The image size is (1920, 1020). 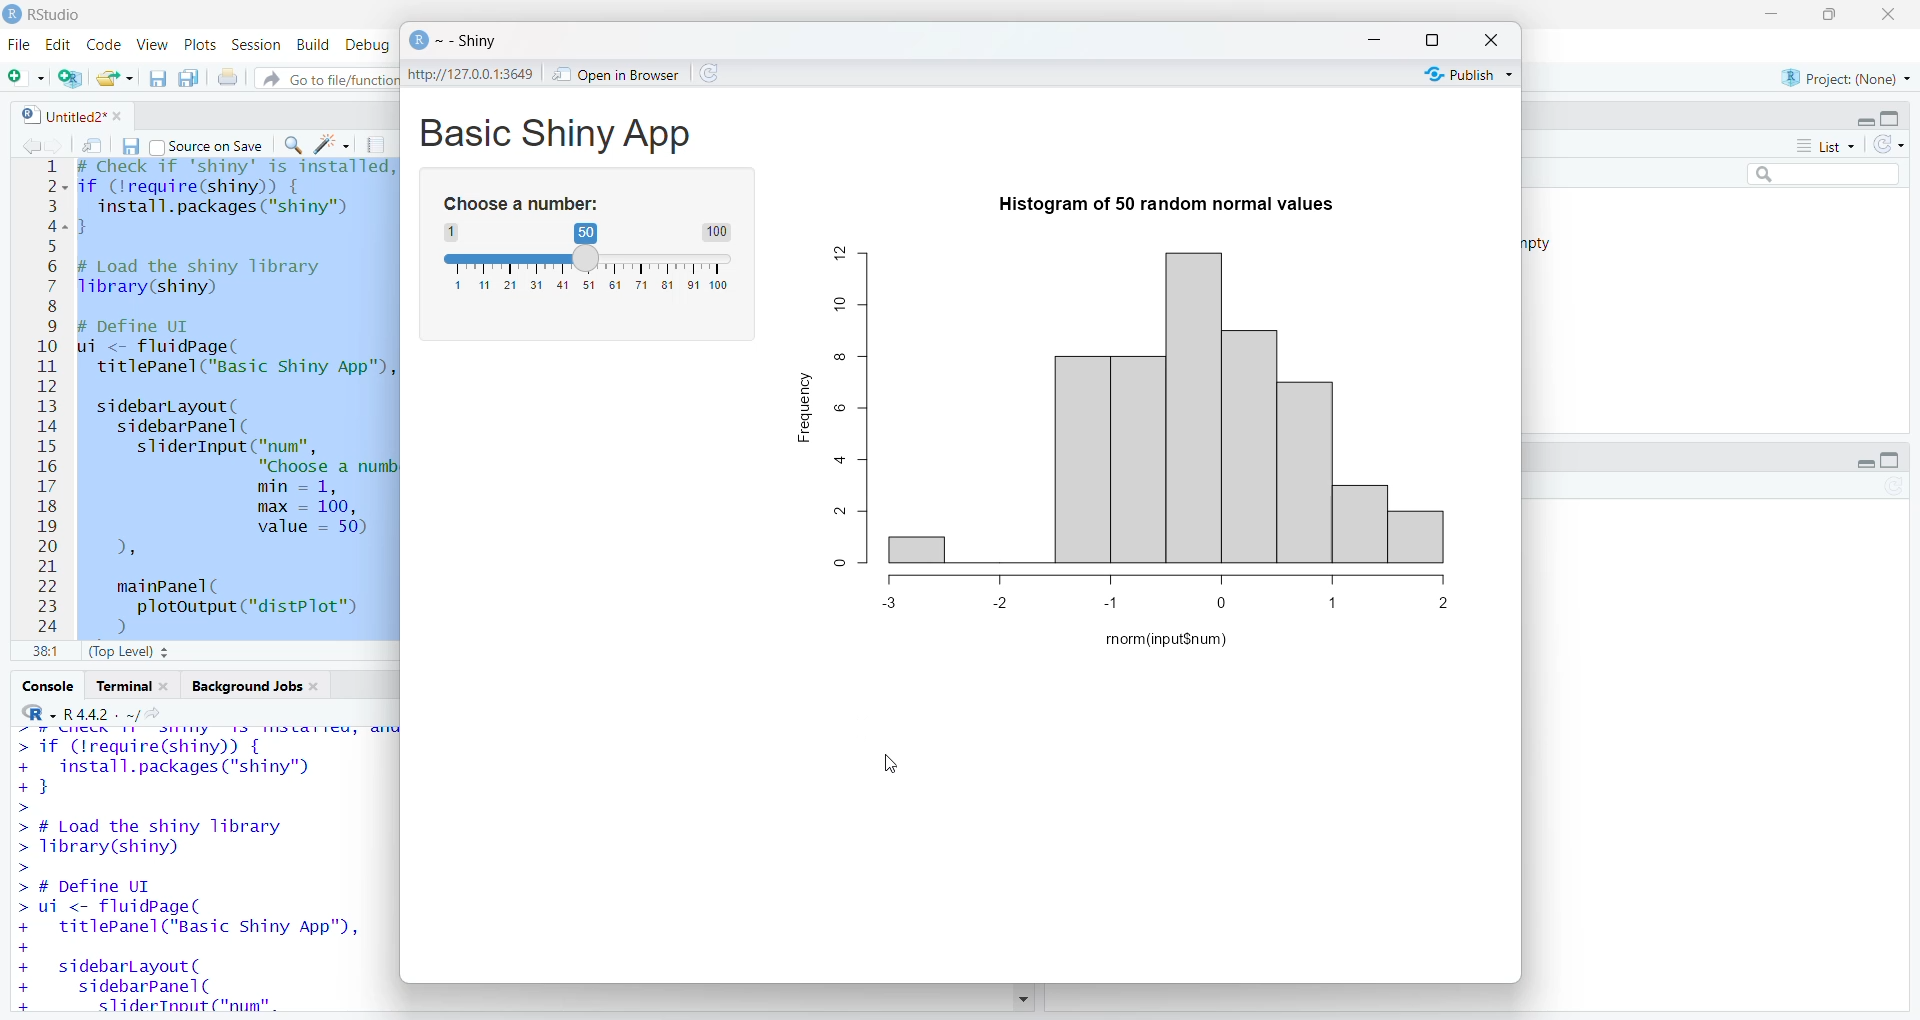 I want to click on graph, so click(x=1178, y=399).